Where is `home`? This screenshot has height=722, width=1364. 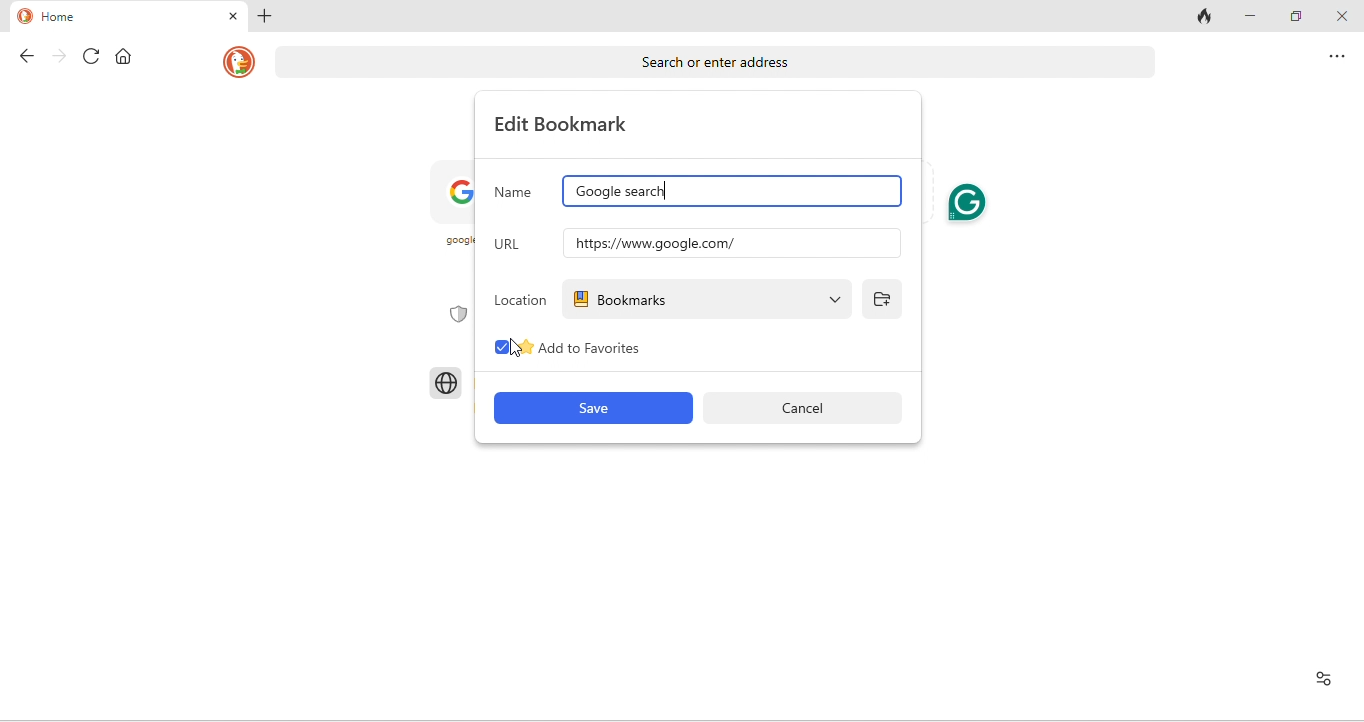
home is located at coordinates (122, 56).